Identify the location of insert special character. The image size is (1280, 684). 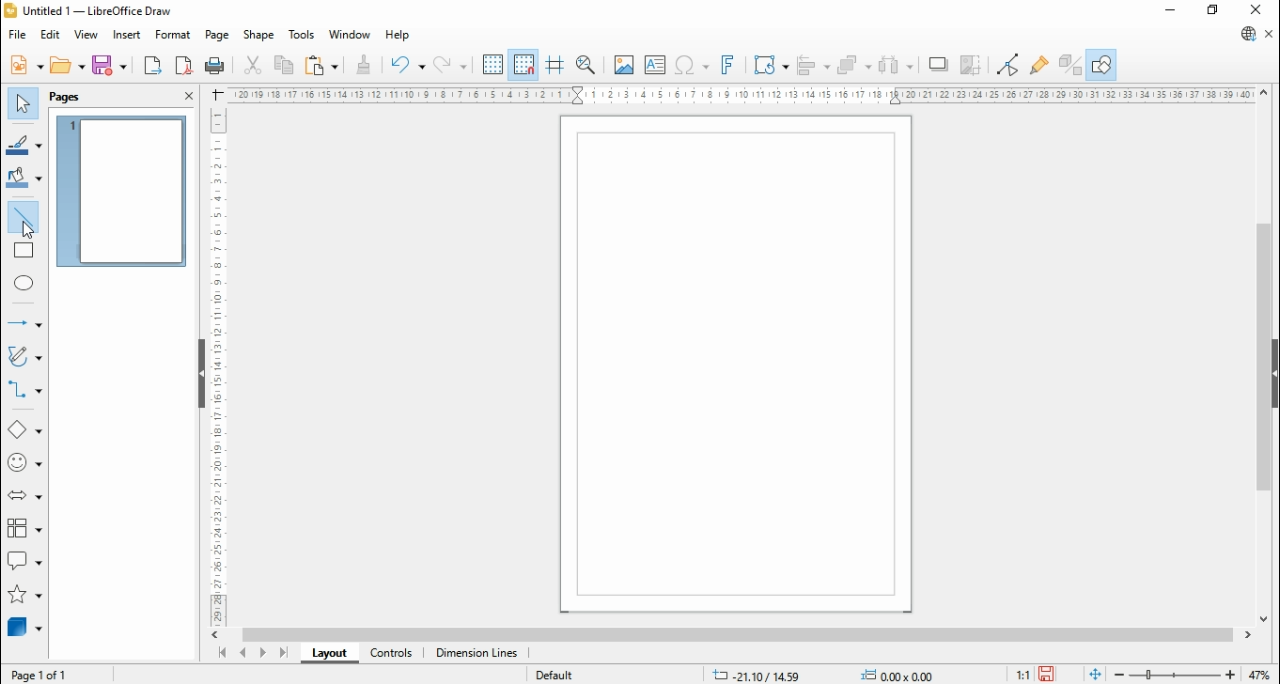
(690, 65).